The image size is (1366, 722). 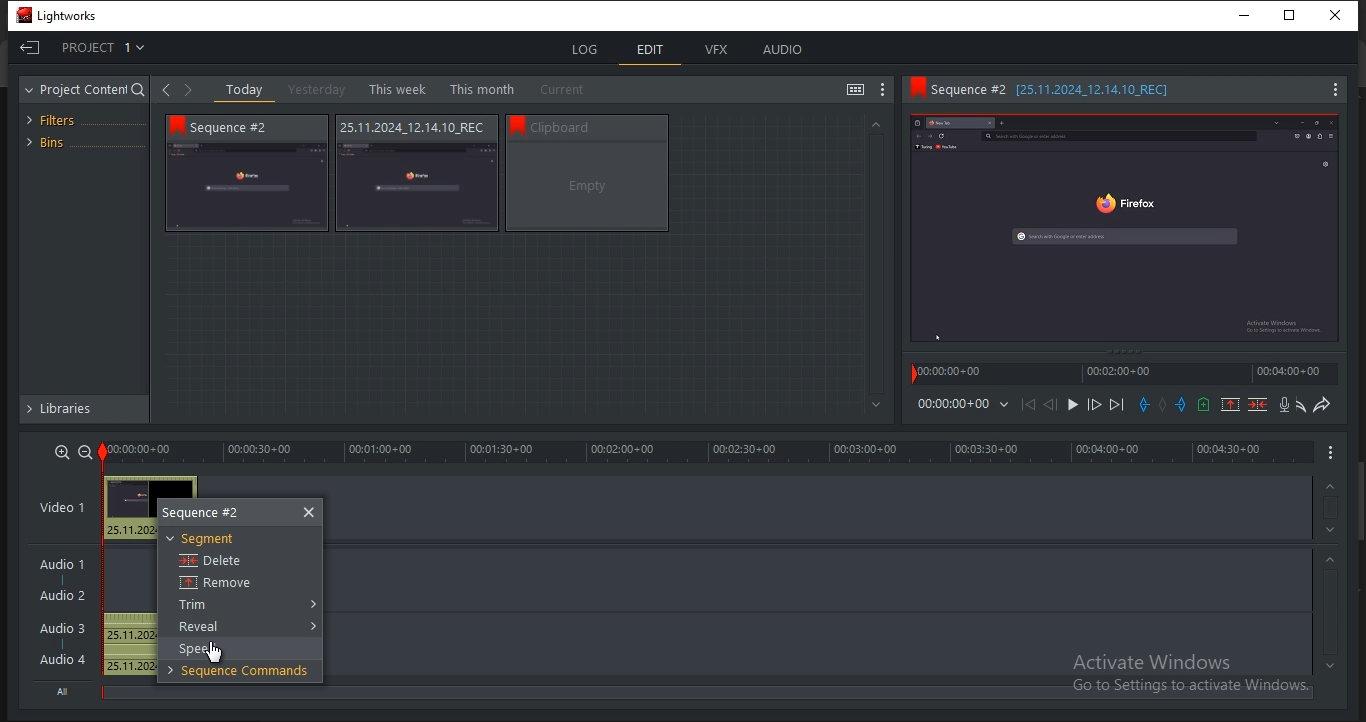 I want to click on trim, so click(x=197, y=605).